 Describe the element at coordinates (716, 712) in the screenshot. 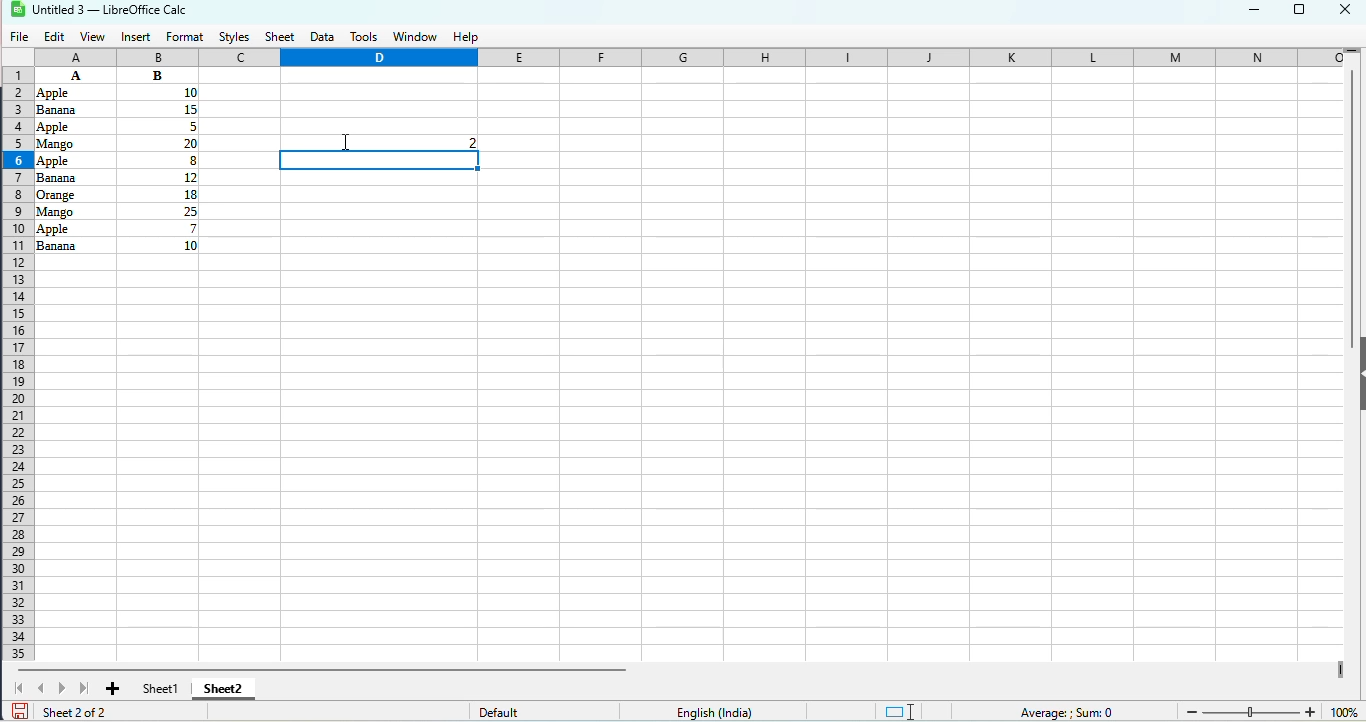

I see `text language` at that location.